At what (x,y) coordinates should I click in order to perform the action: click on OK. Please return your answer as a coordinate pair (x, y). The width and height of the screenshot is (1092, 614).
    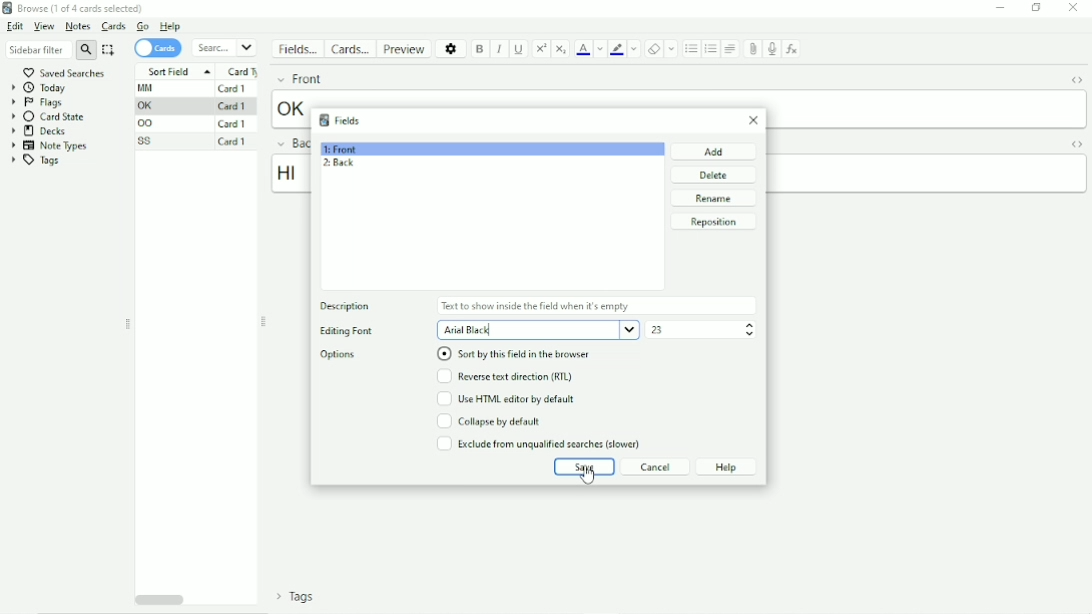
    Looking at the image, I should click on (148, 106).